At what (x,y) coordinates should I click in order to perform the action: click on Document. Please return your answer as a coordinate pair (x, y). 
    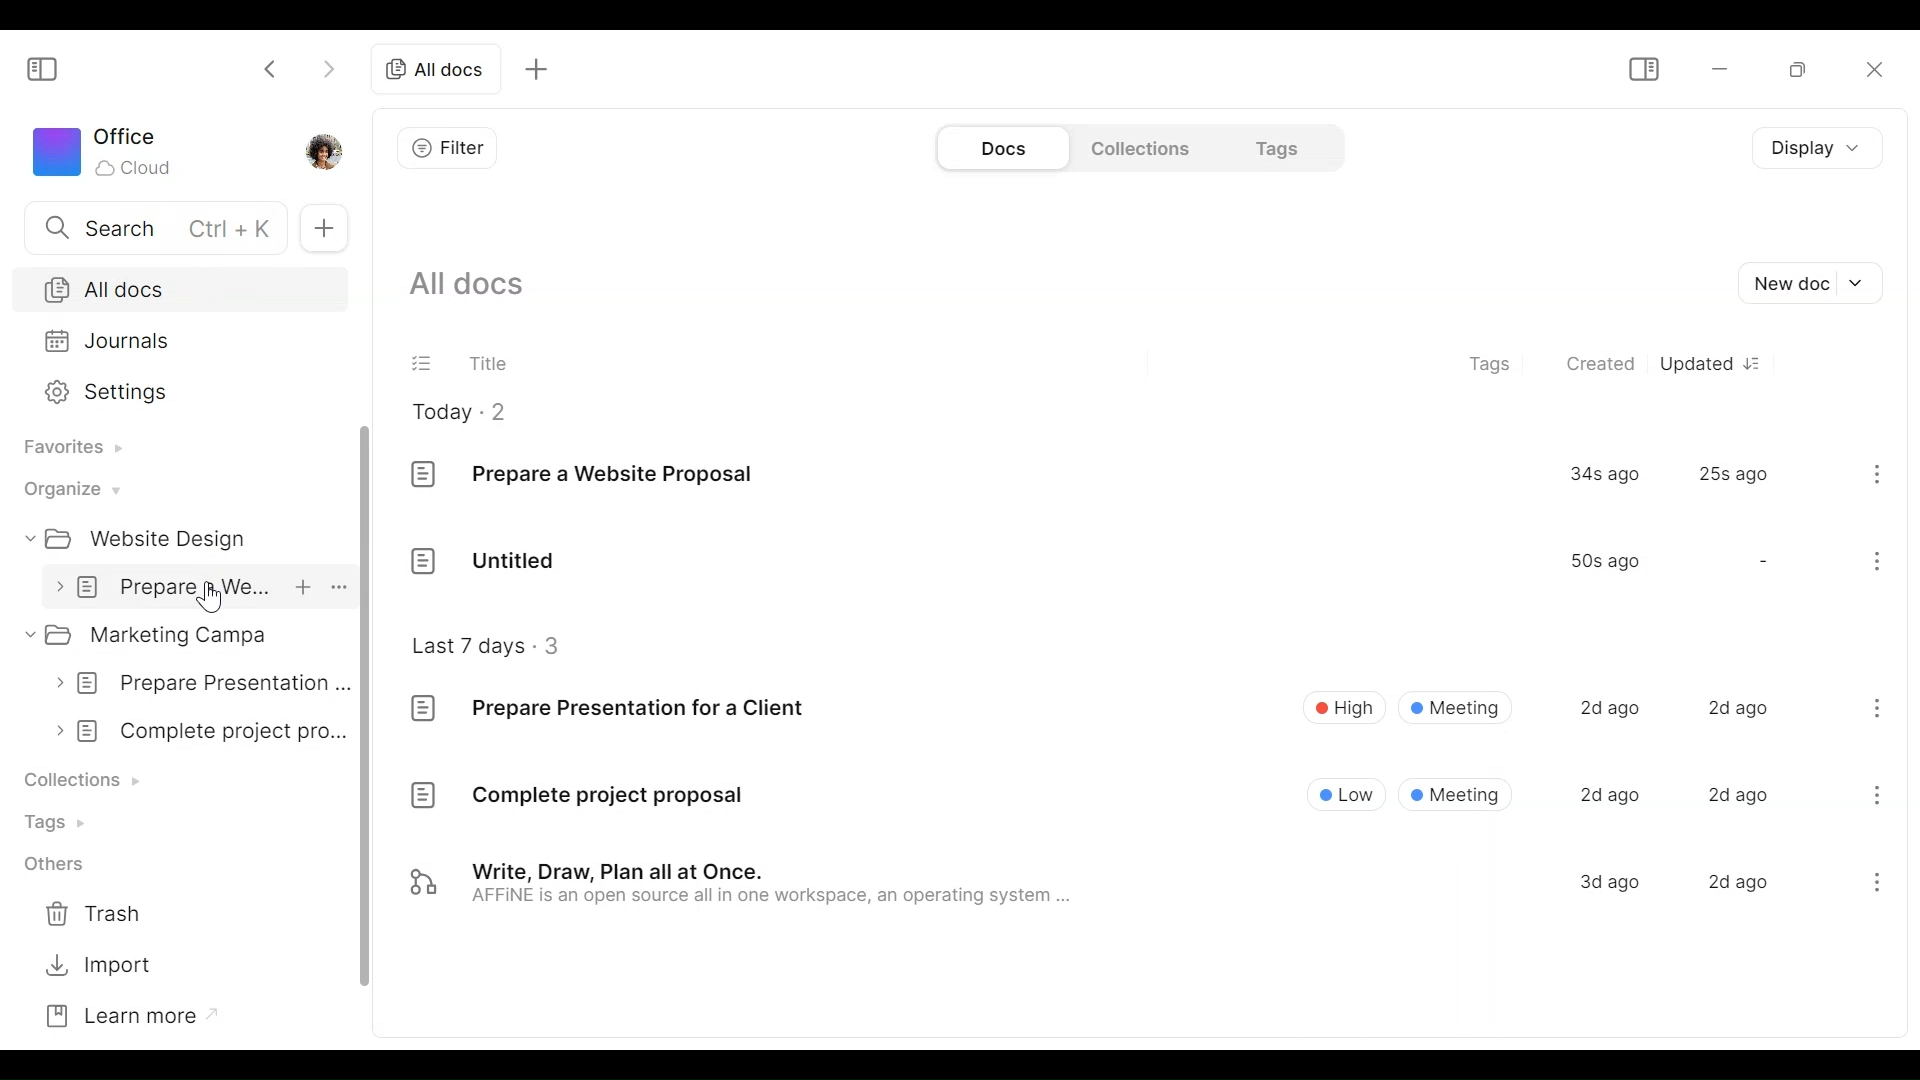
    Looking at the image, I should click on (1146, 795).